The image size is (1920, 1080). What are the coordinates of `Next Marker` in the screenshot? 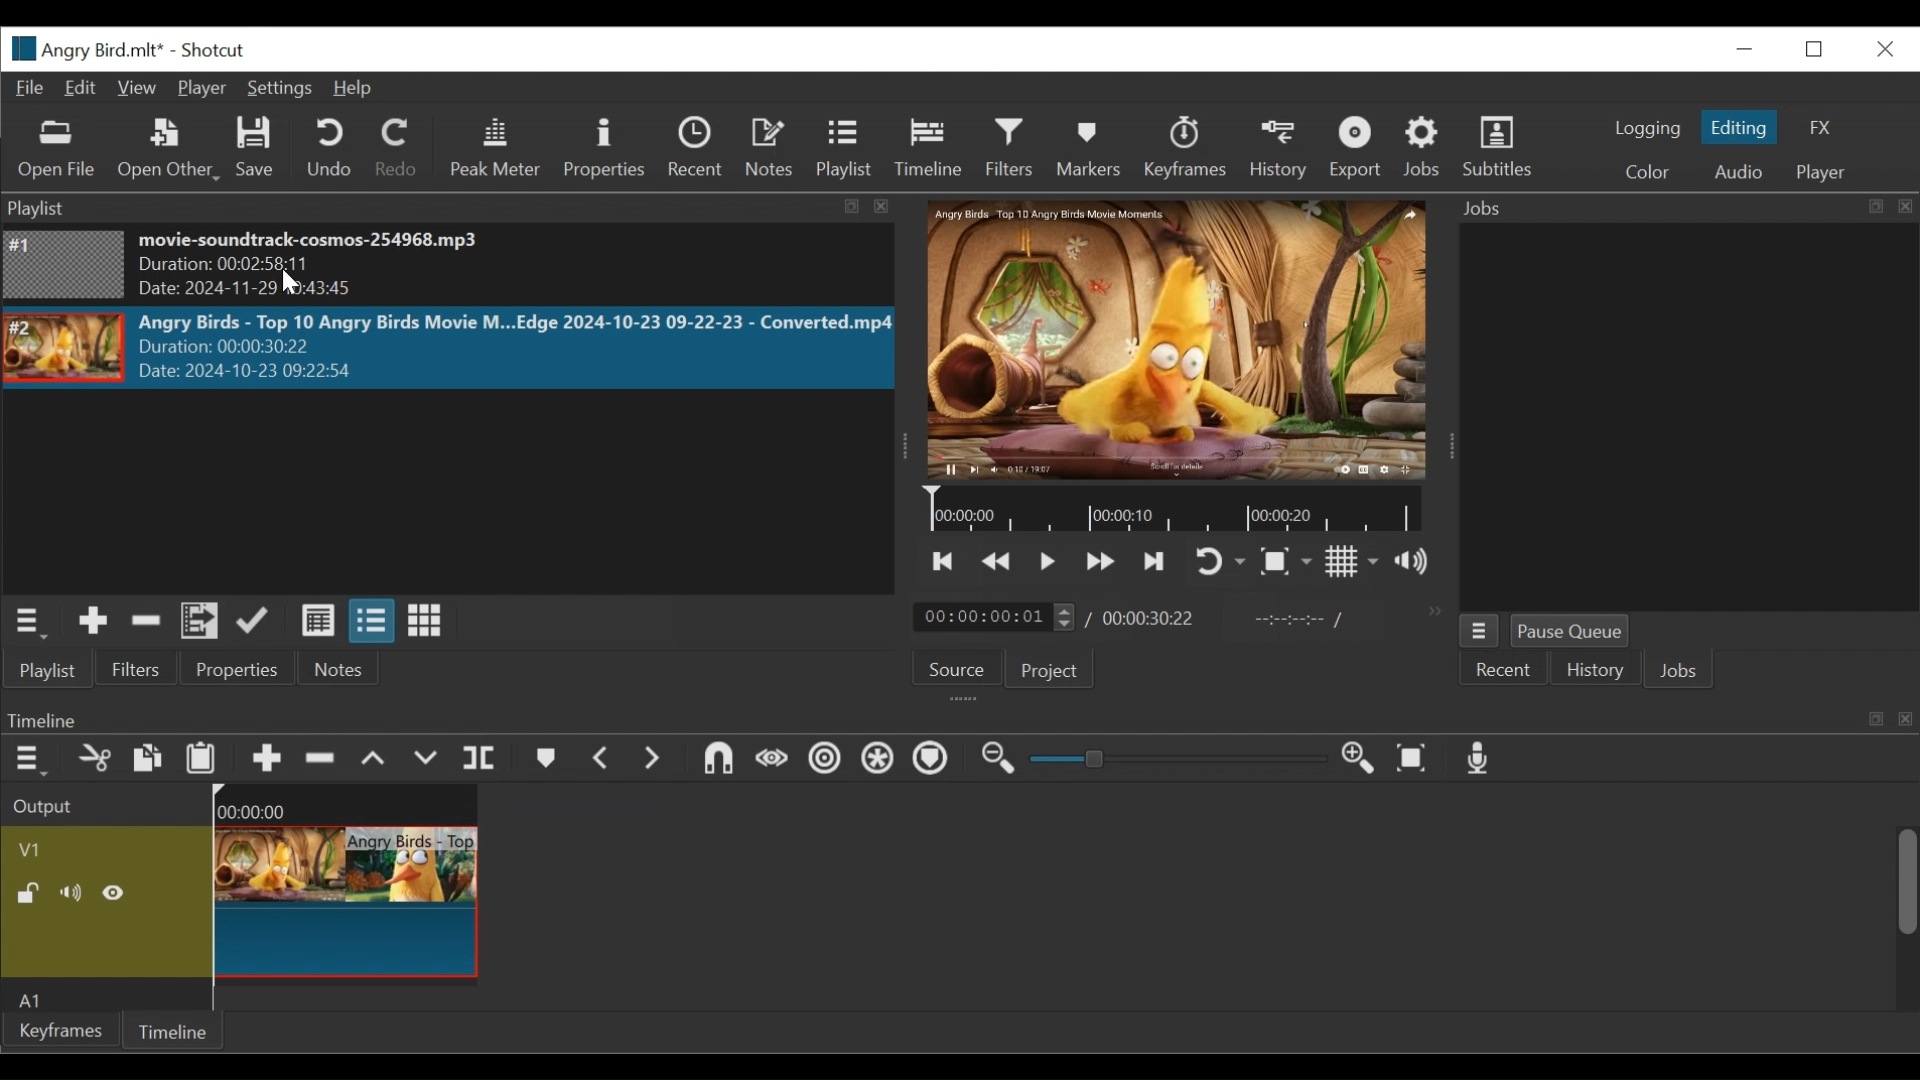 It's located at (649, 759).